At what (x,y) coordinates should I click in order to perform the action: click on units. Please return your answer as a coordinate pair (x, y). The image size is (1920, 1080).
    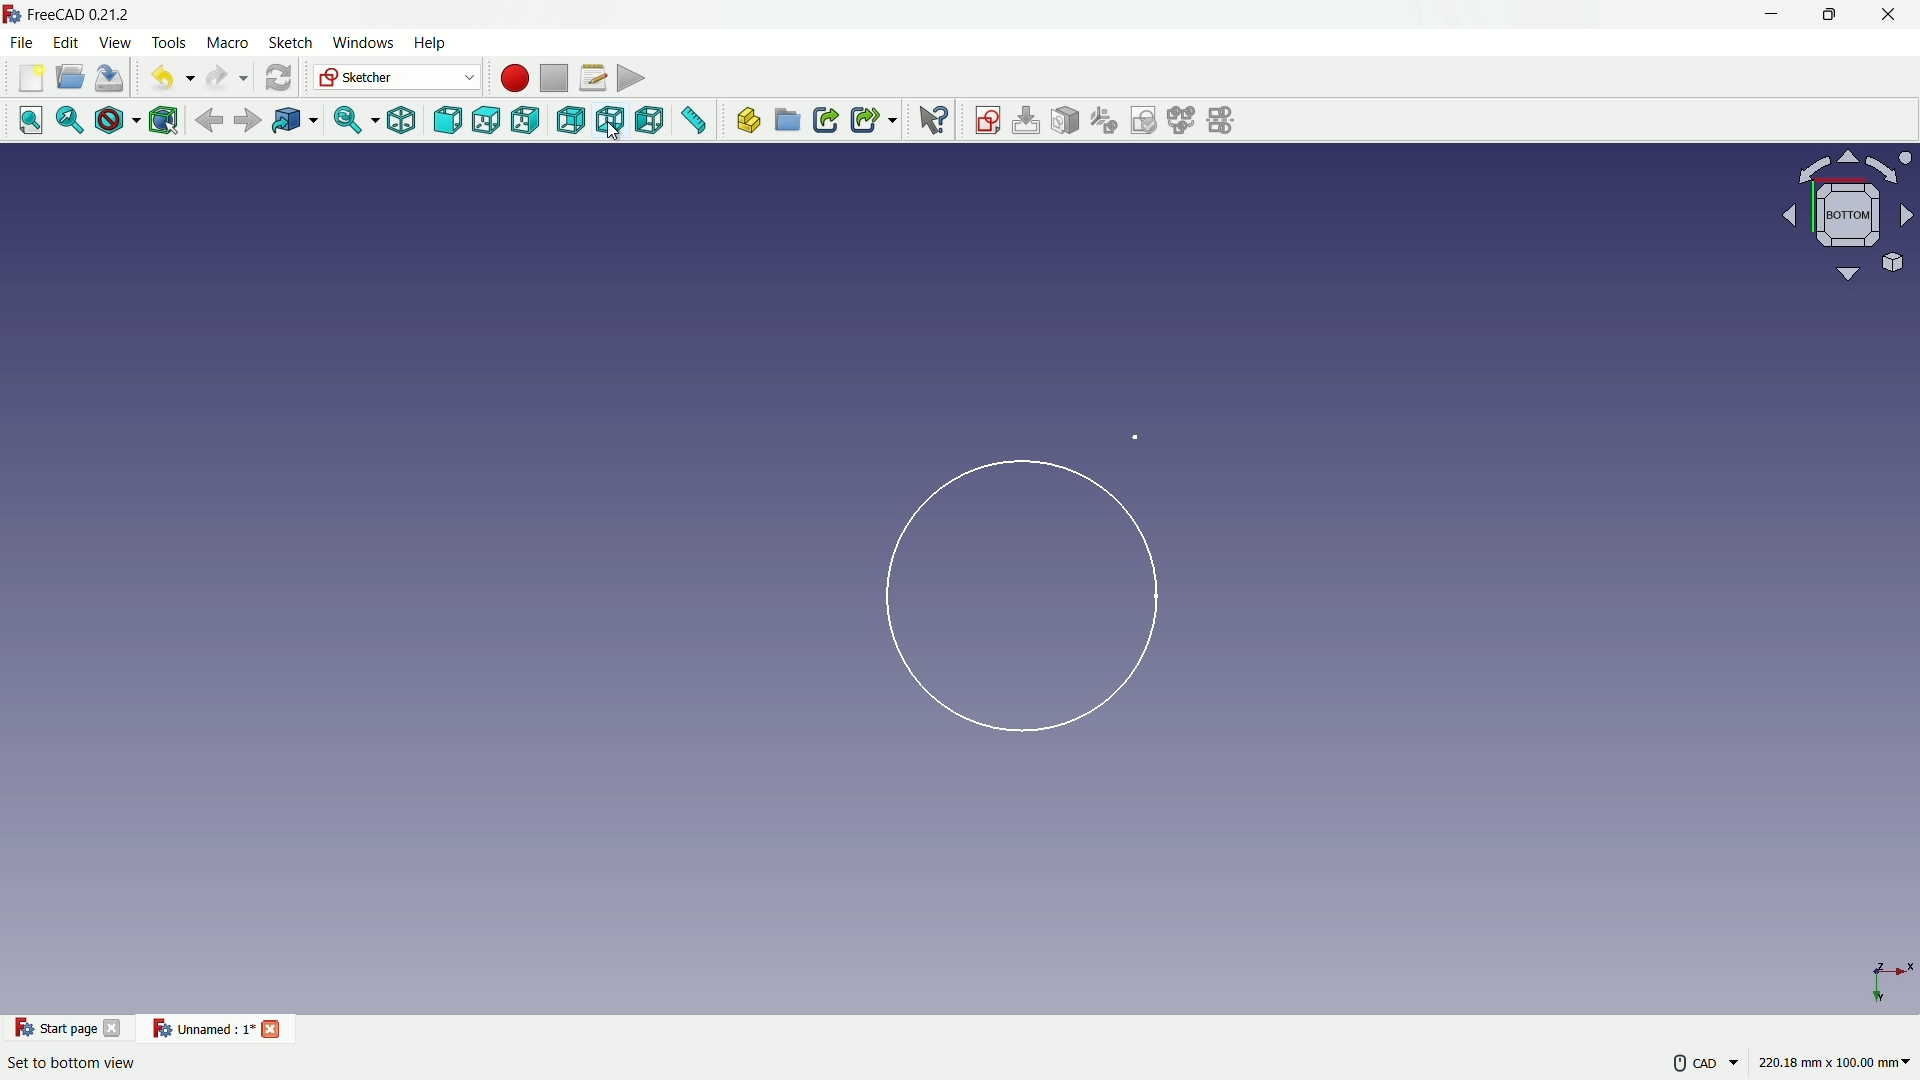
    Looking at the image, I should click on (1840, 1065).